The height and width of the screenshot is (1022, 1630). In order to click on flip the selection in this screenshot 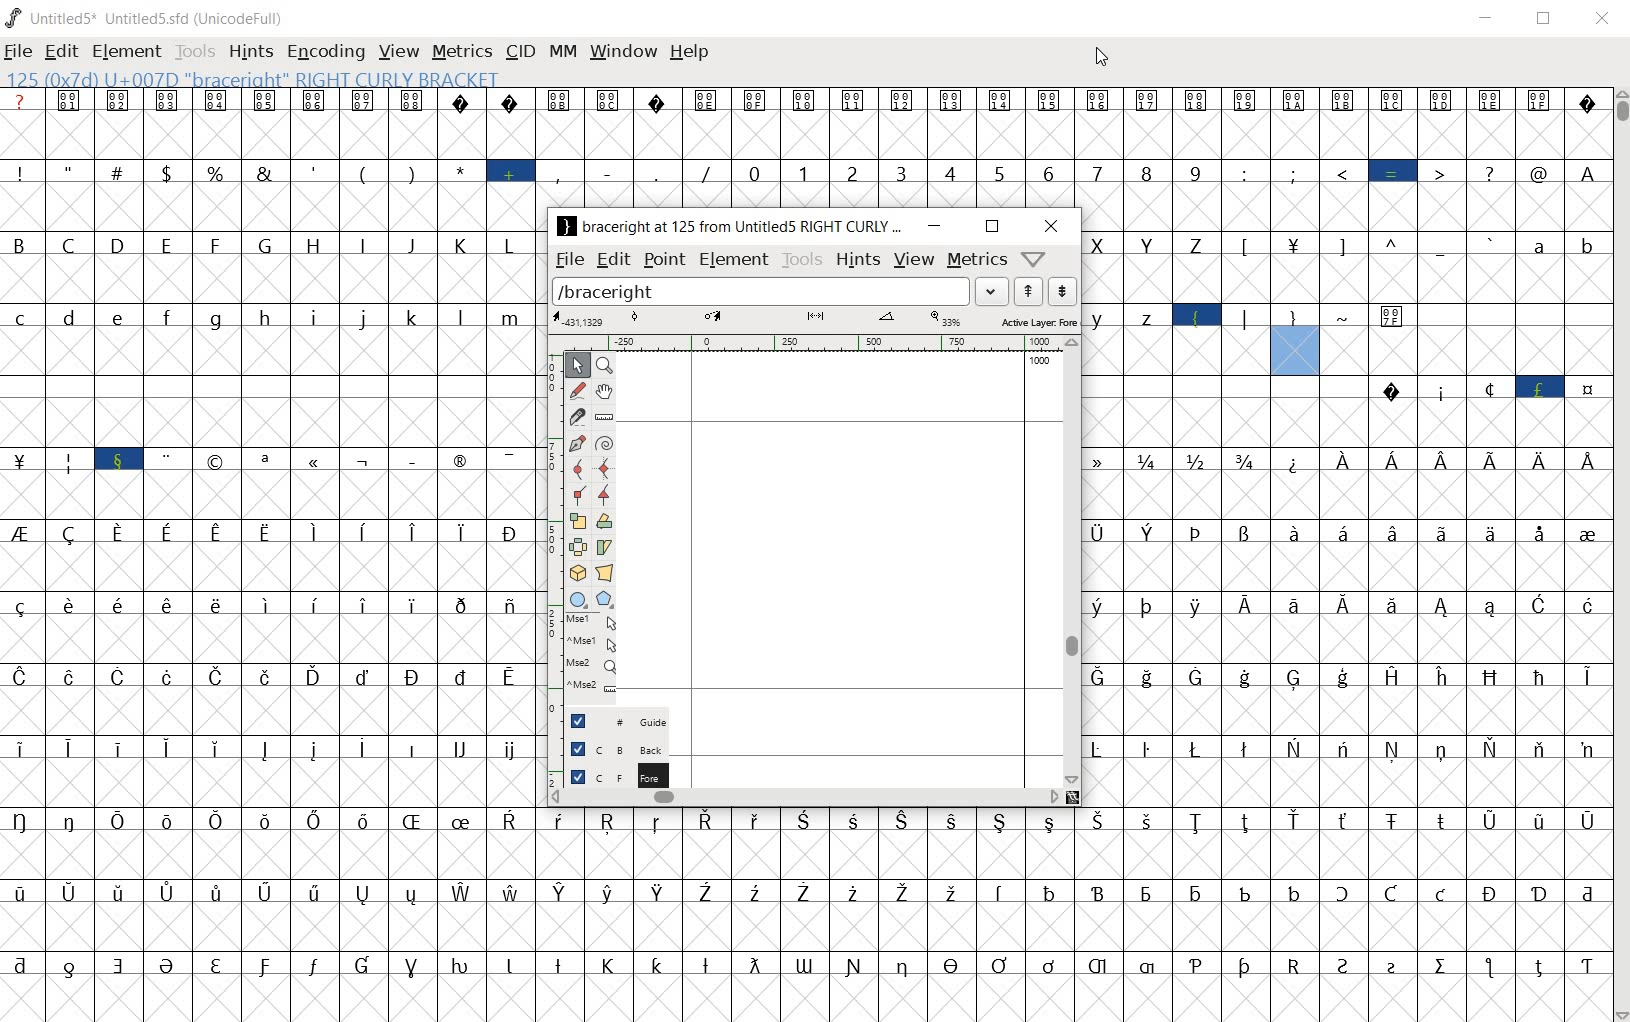, I will do `click(577, 546)`.